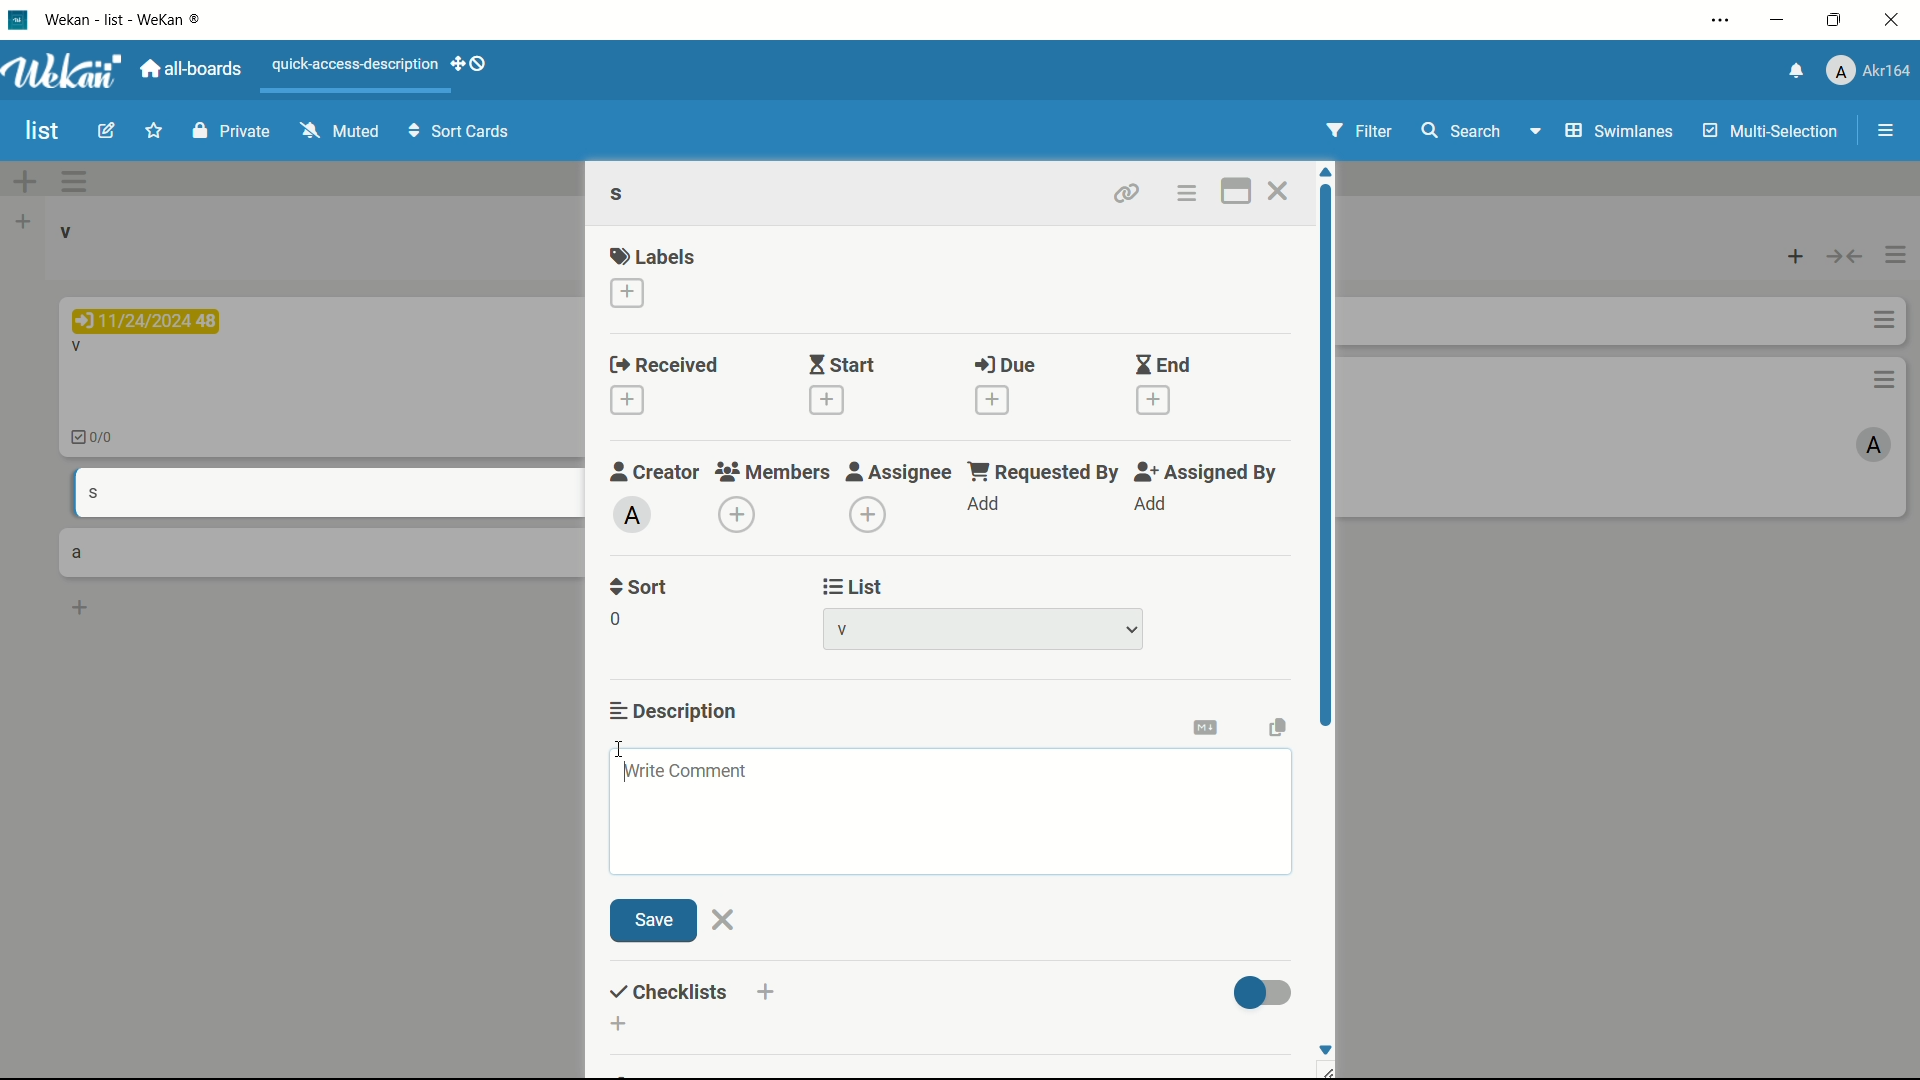  Describe the element at coordinates (656, 256) in the screenshot. I see `labels` at that location.